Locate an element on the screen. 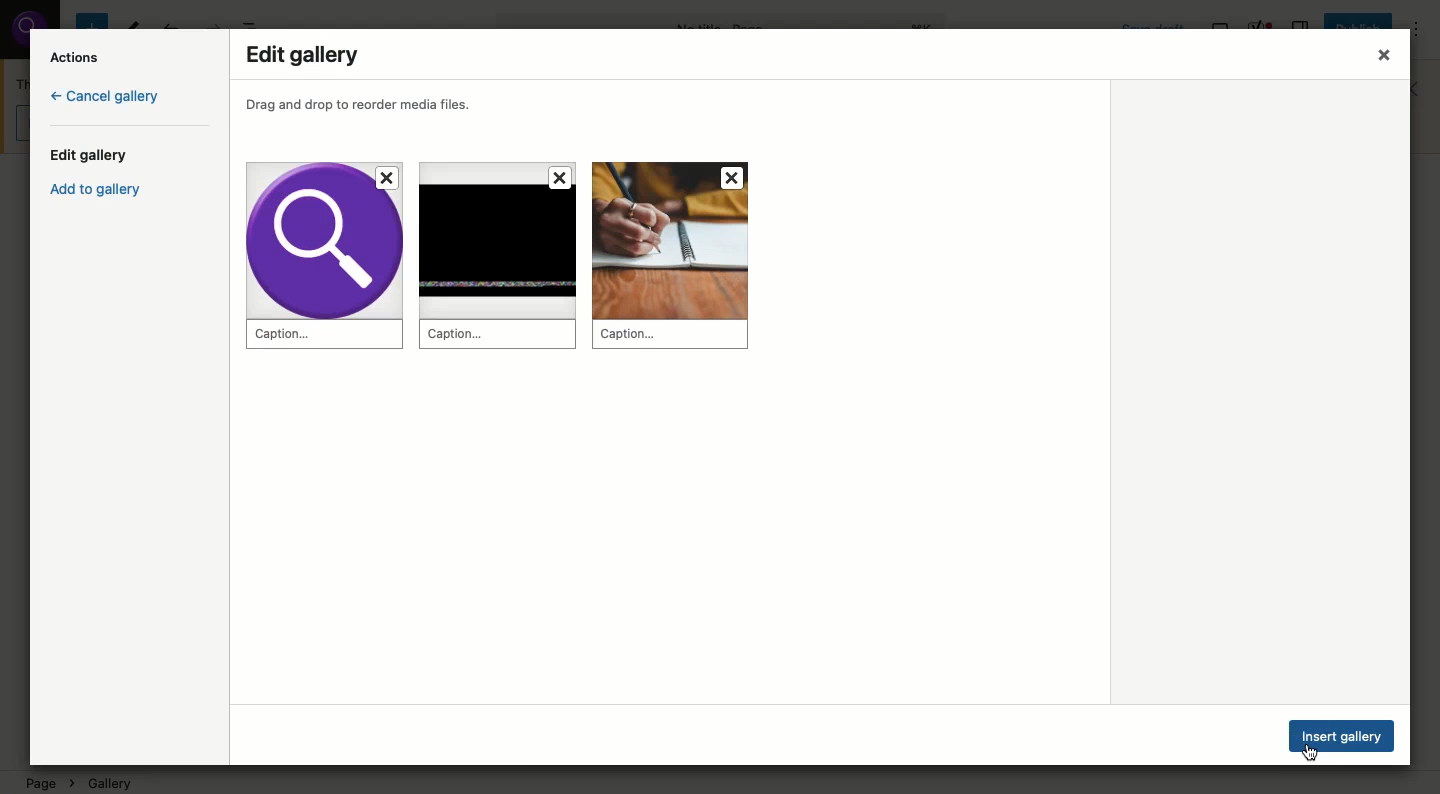  Edit gallery is located at coordinates (94, 156).